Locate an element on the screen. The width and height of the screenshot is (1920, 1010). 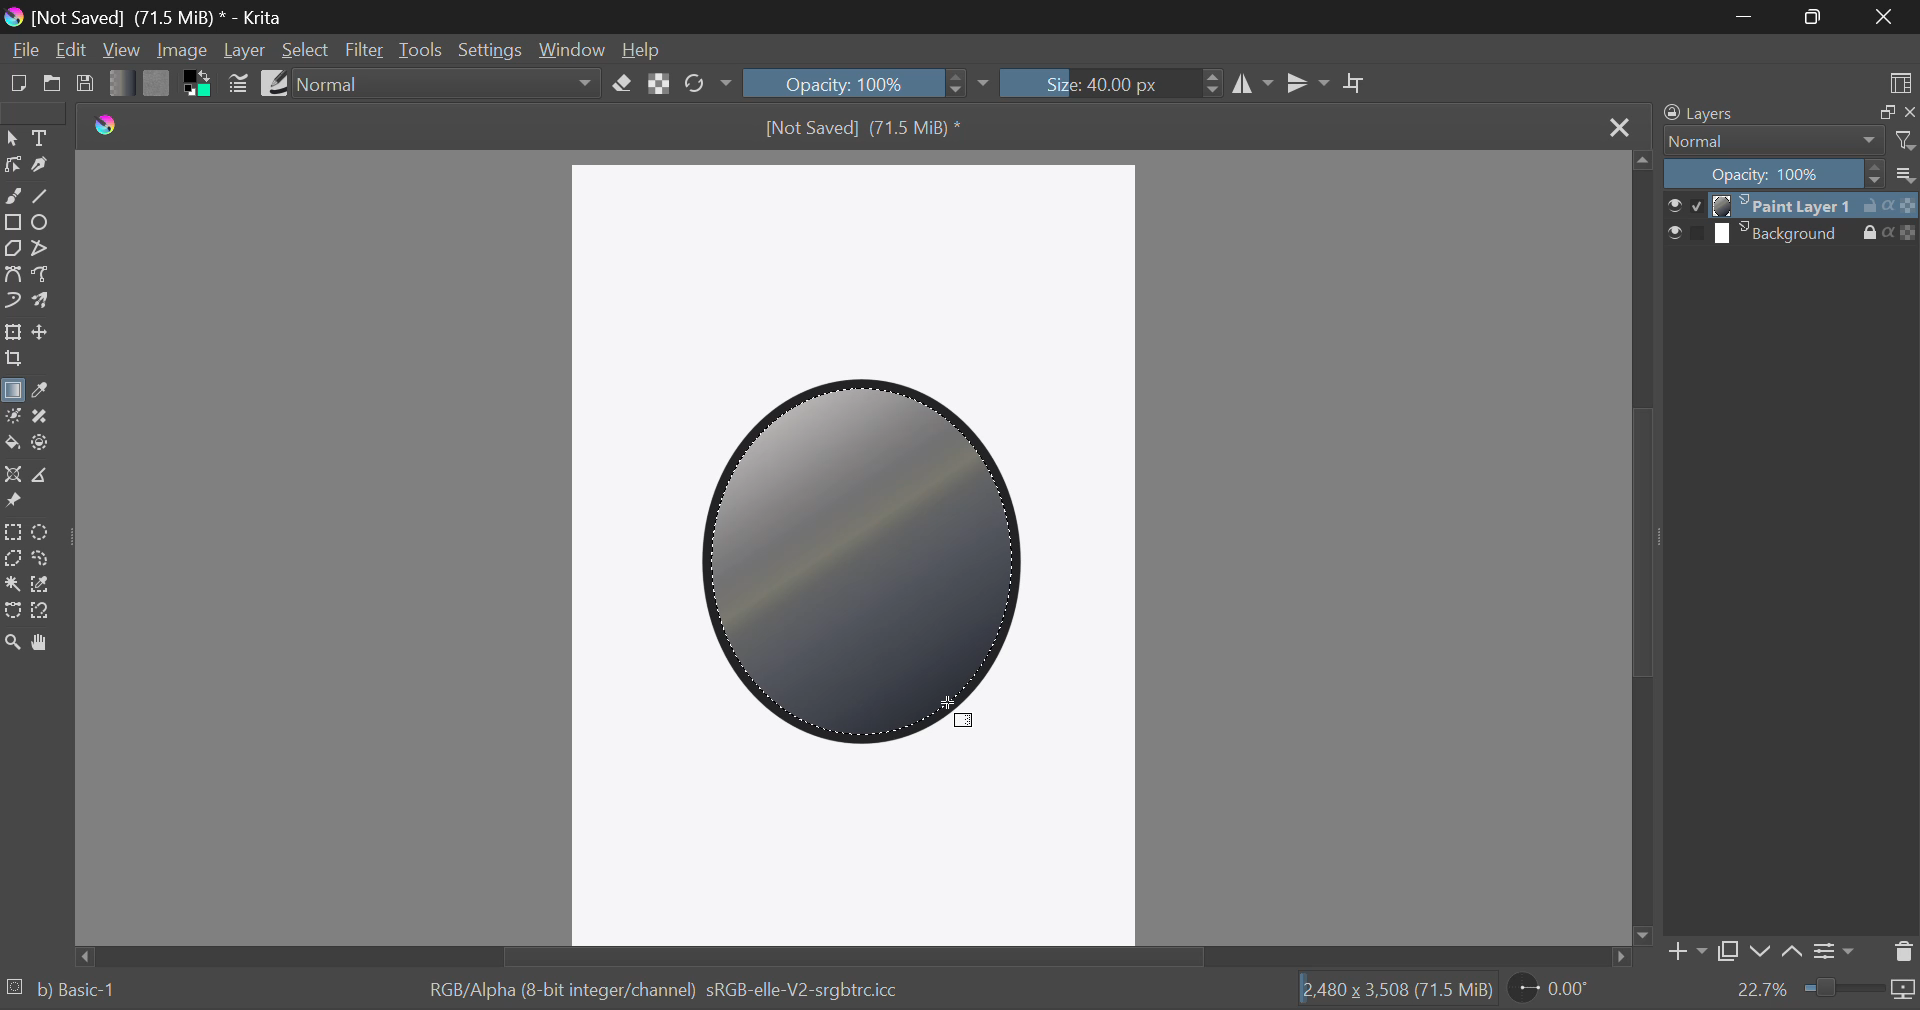
close is located at coordinates (1910, 111).